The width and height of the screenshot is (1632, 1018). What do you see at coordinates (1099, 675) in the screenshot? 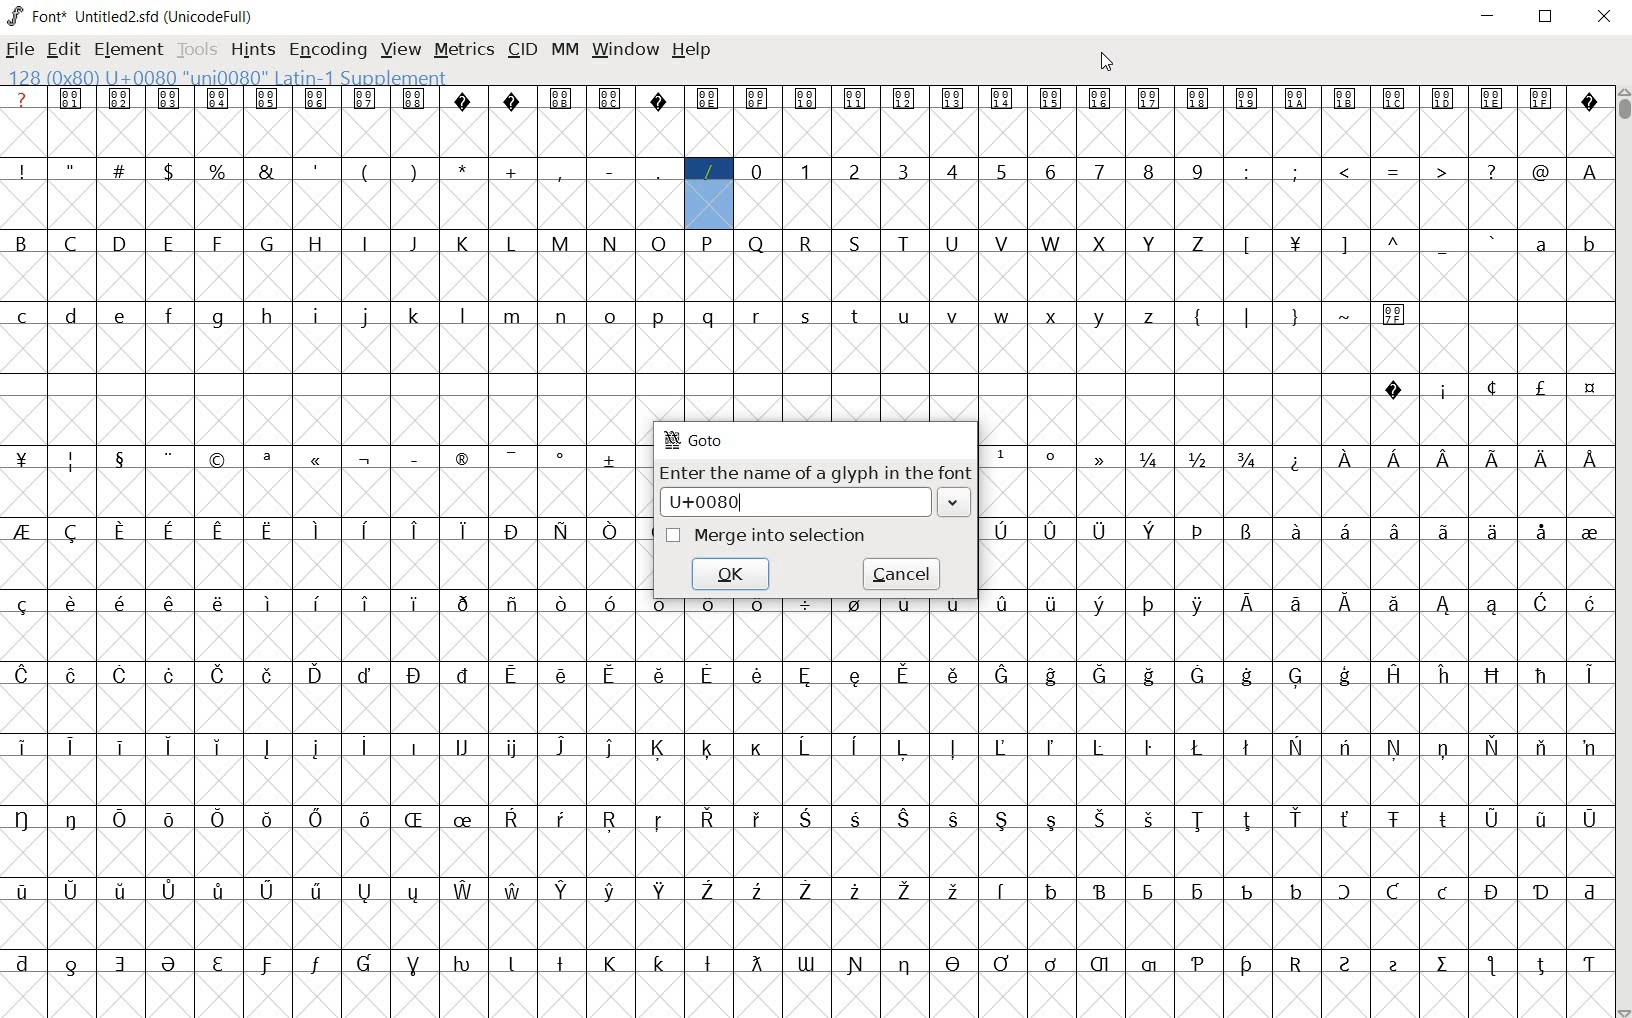
I see `glyph` at bounding box center [1099, 675].